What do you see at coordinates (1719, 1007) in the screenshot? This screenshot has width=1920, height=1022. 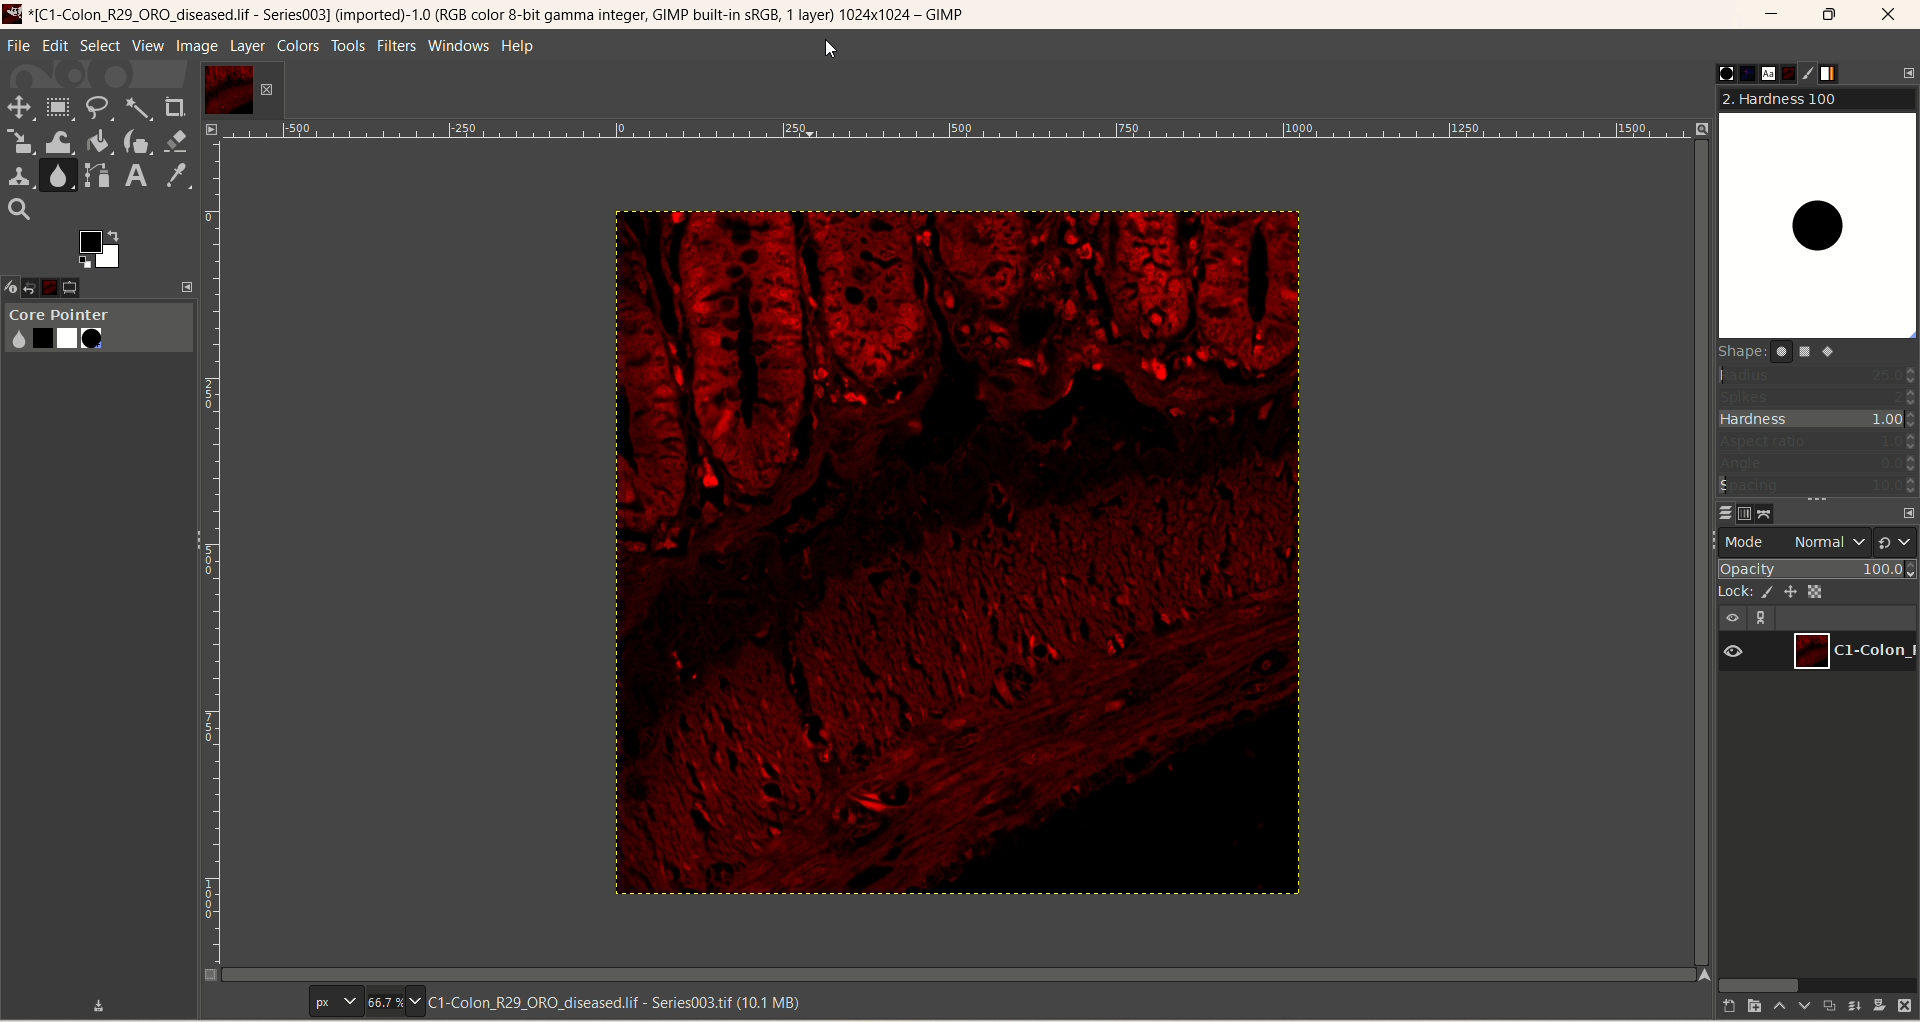 I see `create a new layer with last used values` at bounding box center [1719, 1007].